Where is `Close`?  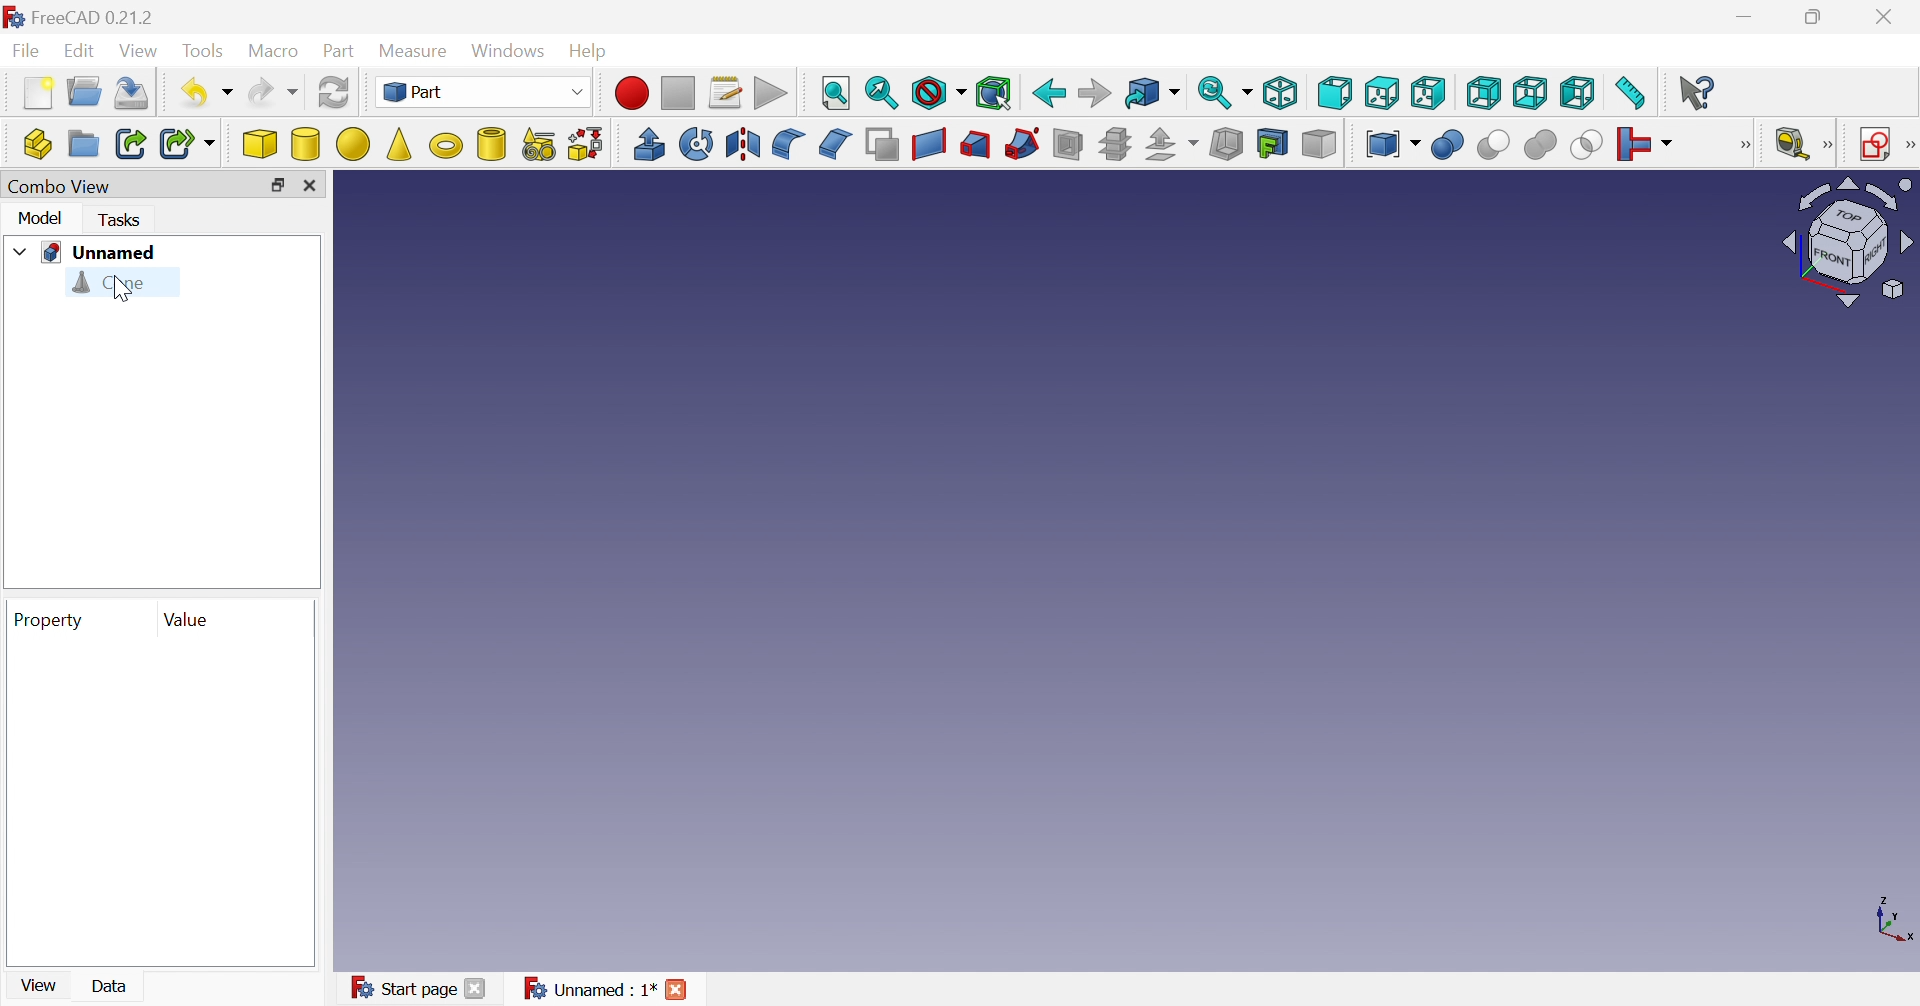 Close is located at coordinates (313, 186).